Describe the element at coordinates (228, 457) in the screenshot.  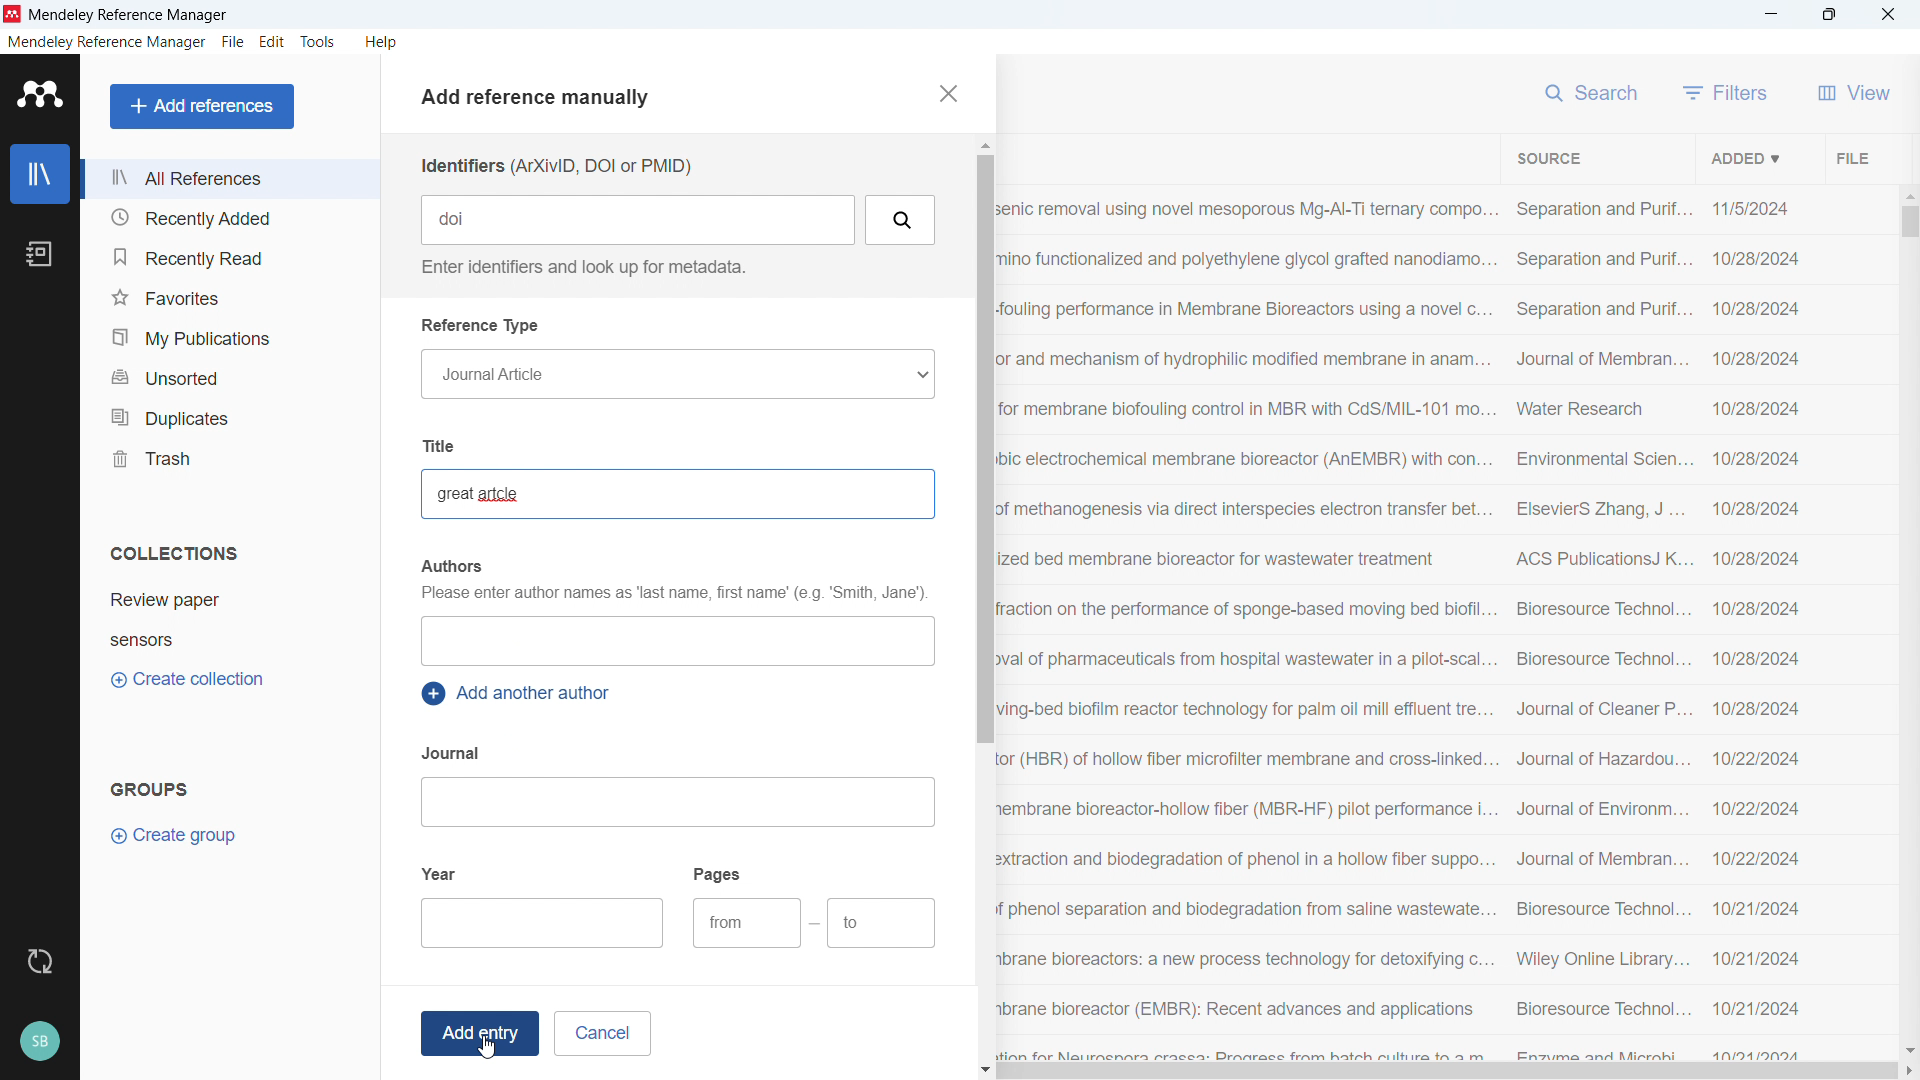
I see `Trash ` at that location.